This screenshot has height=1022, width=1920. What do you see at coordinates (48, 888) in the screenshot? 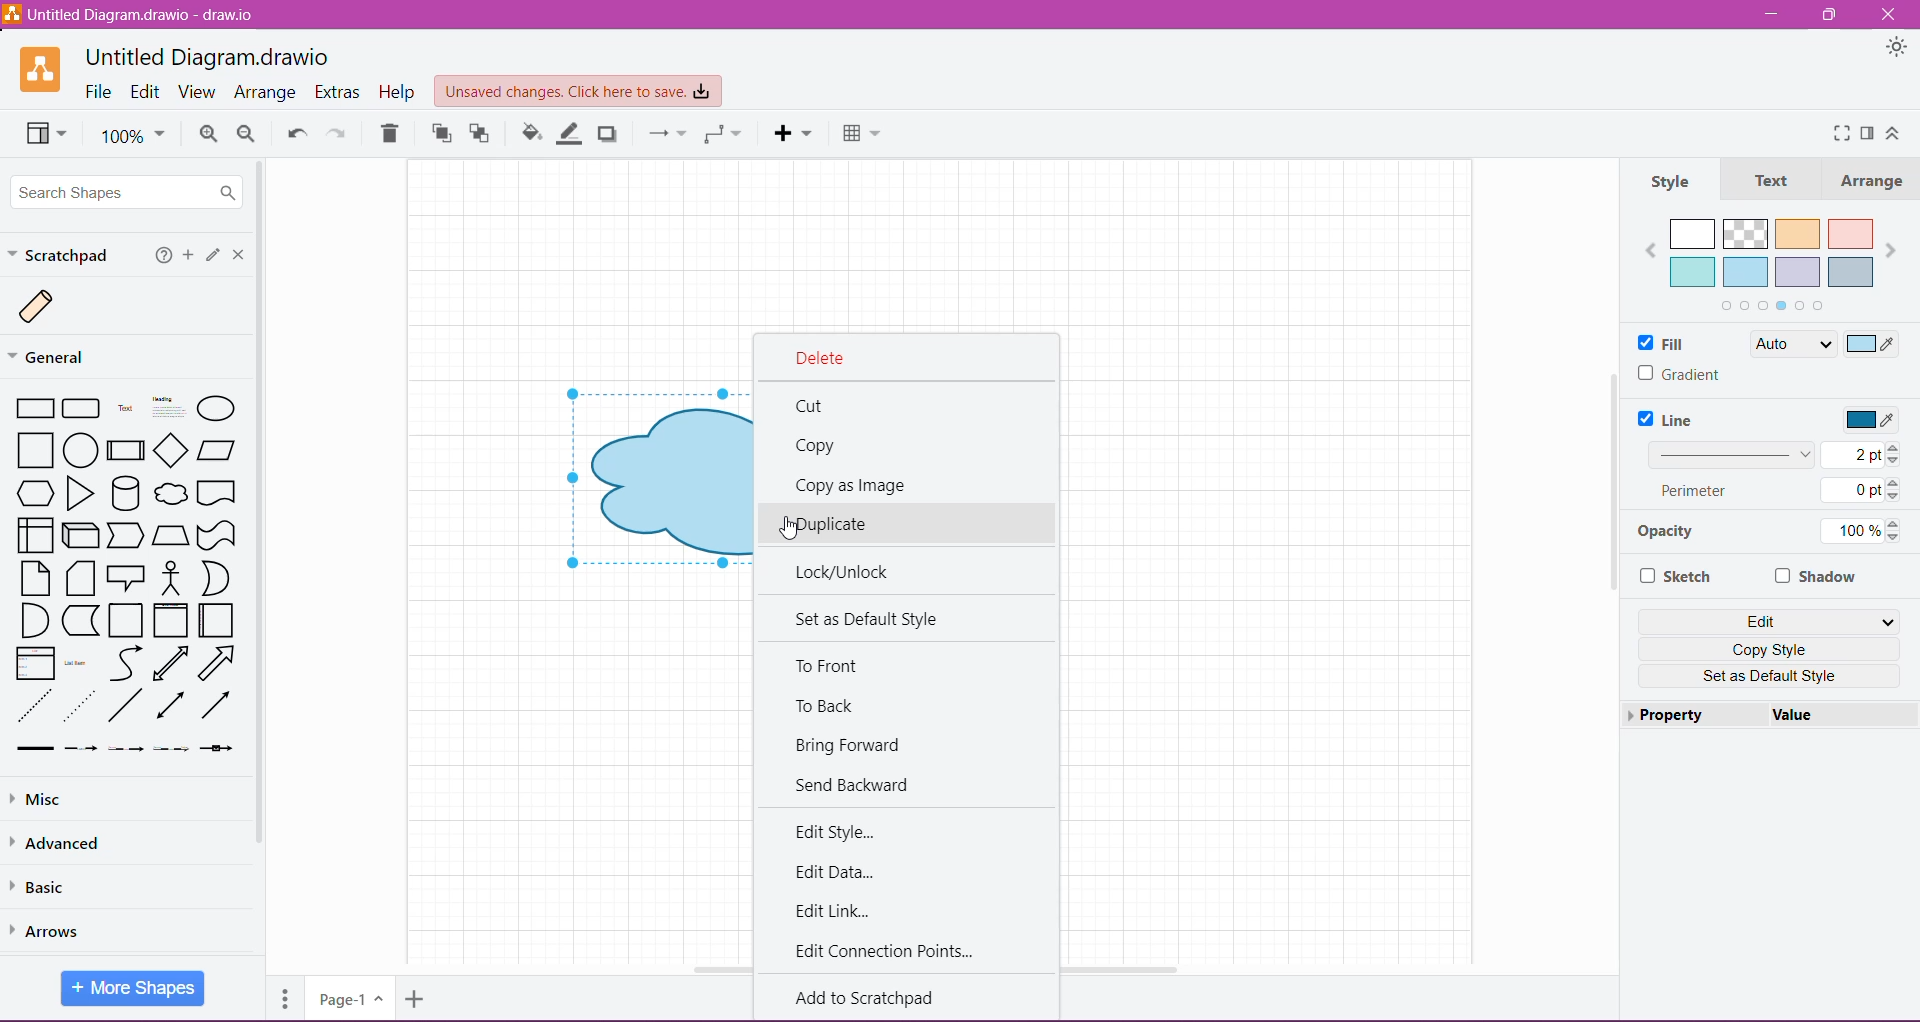
I see `Basic` at bounding box center [48, 888].